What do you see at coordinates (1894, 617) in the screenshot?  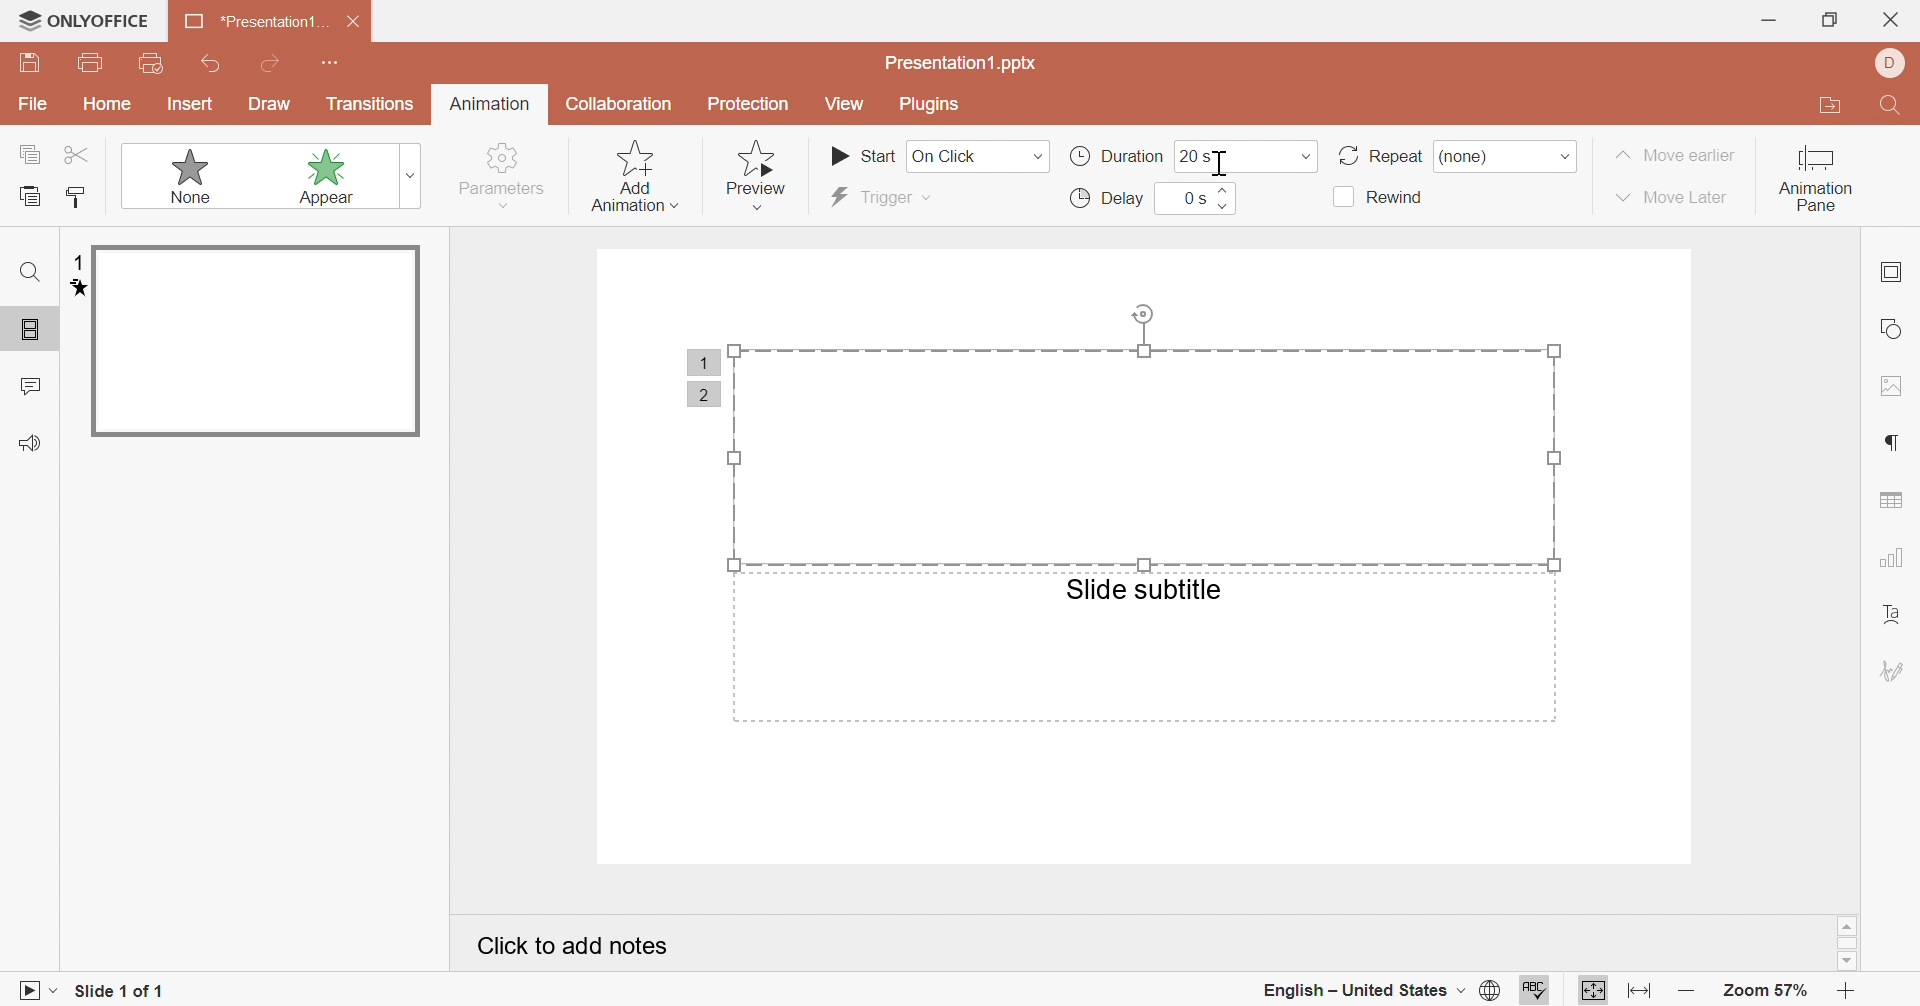 I see `text art settings` at bounding box center [1894, 617].